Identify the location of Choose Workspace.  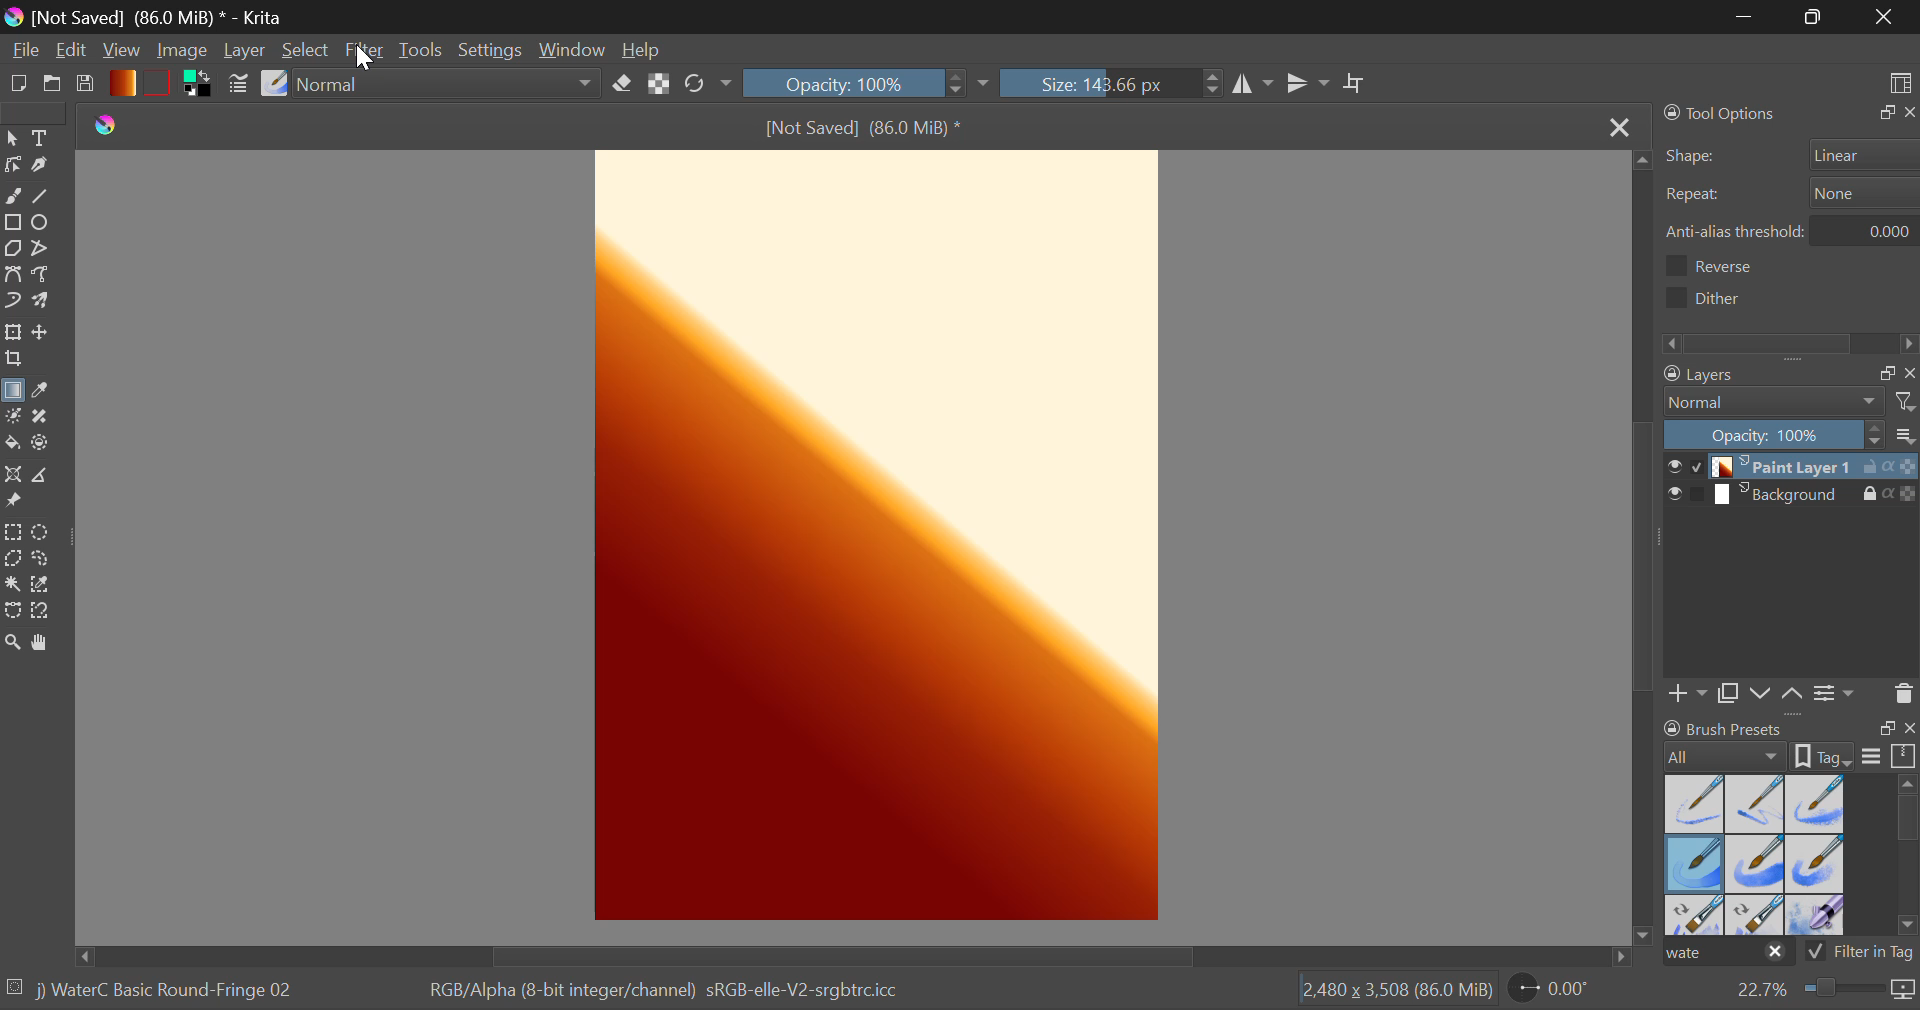
(1898, 81).